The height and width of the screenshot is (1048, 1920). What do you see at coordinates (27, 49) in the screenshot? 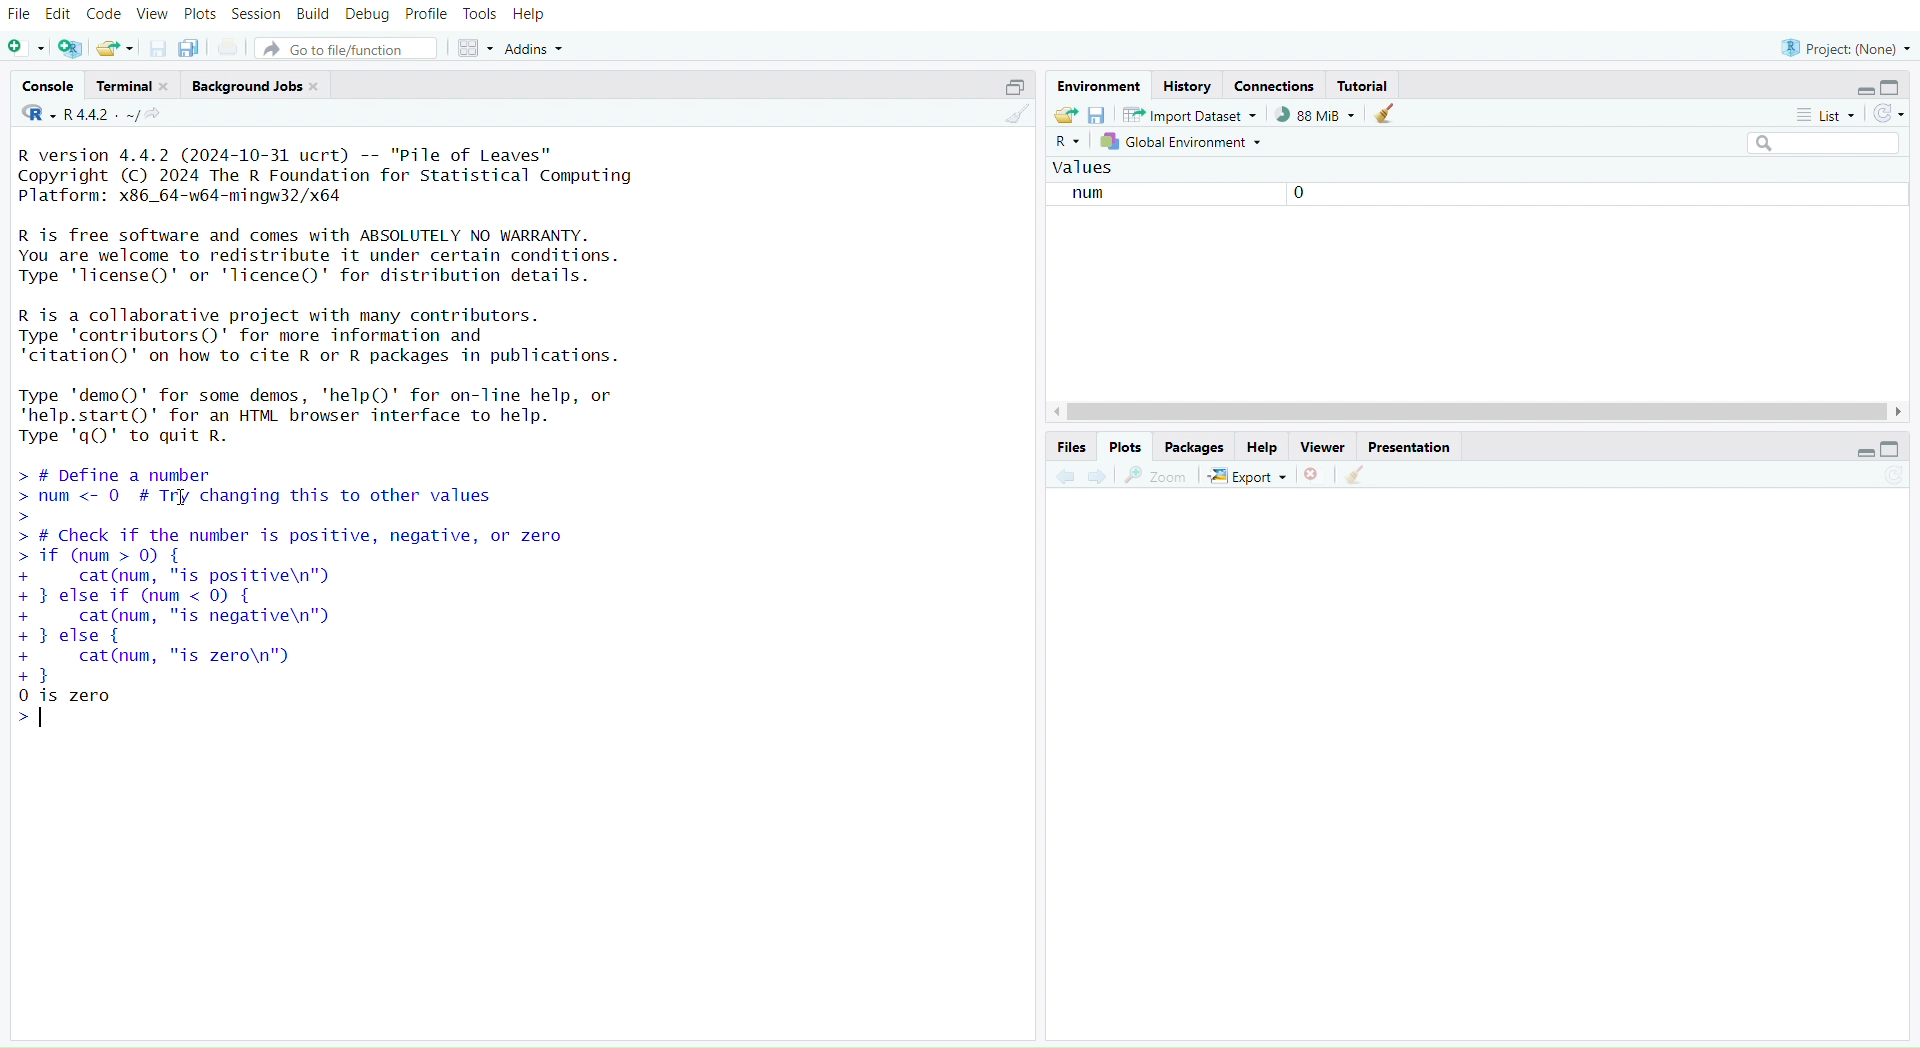
I see `new script` at bounding box center [27, 49].